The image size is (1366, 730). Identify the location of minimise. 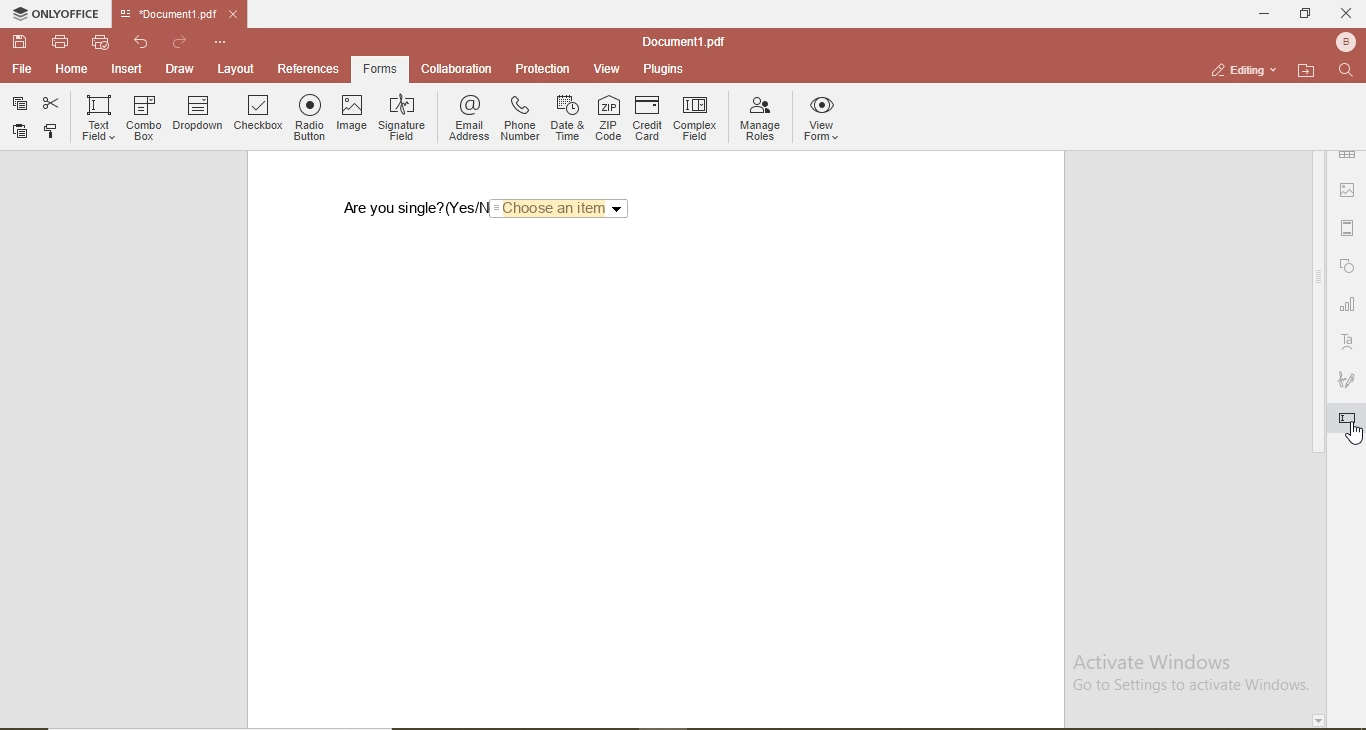
(1262, 15).